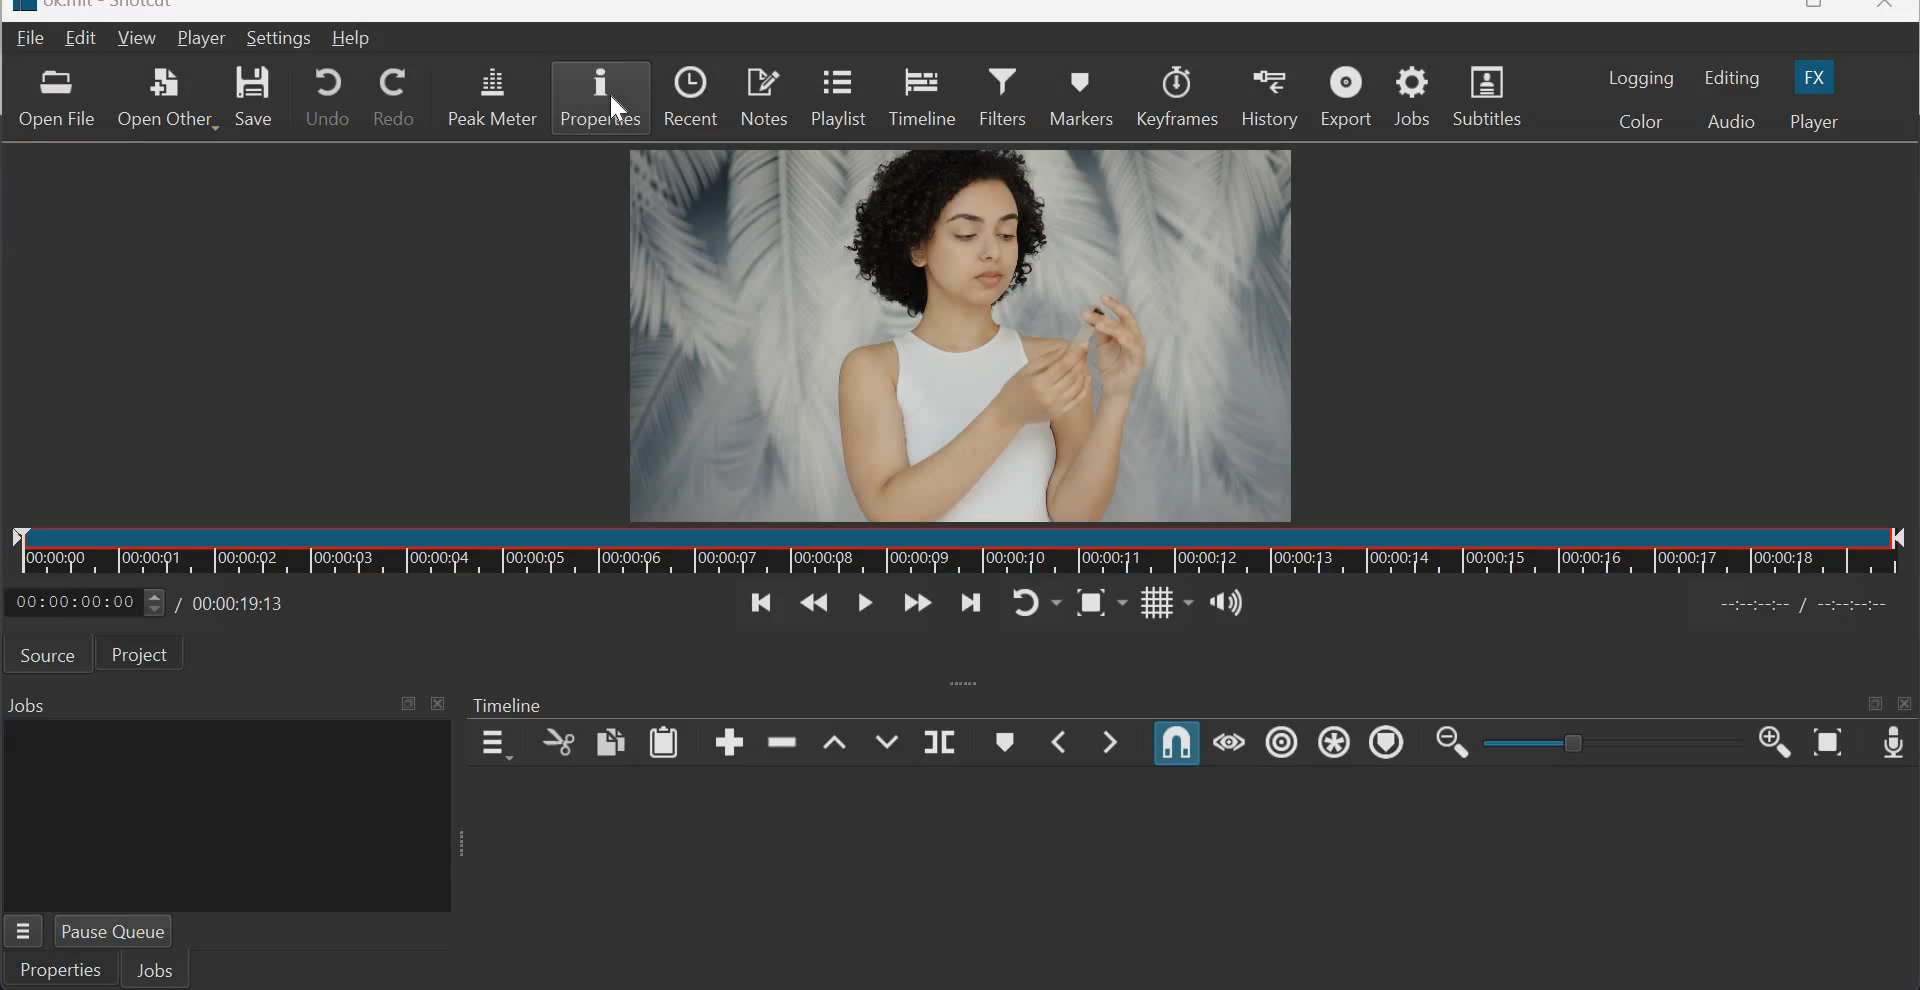  I want to click on Skip to the next point, so click(972, 603).